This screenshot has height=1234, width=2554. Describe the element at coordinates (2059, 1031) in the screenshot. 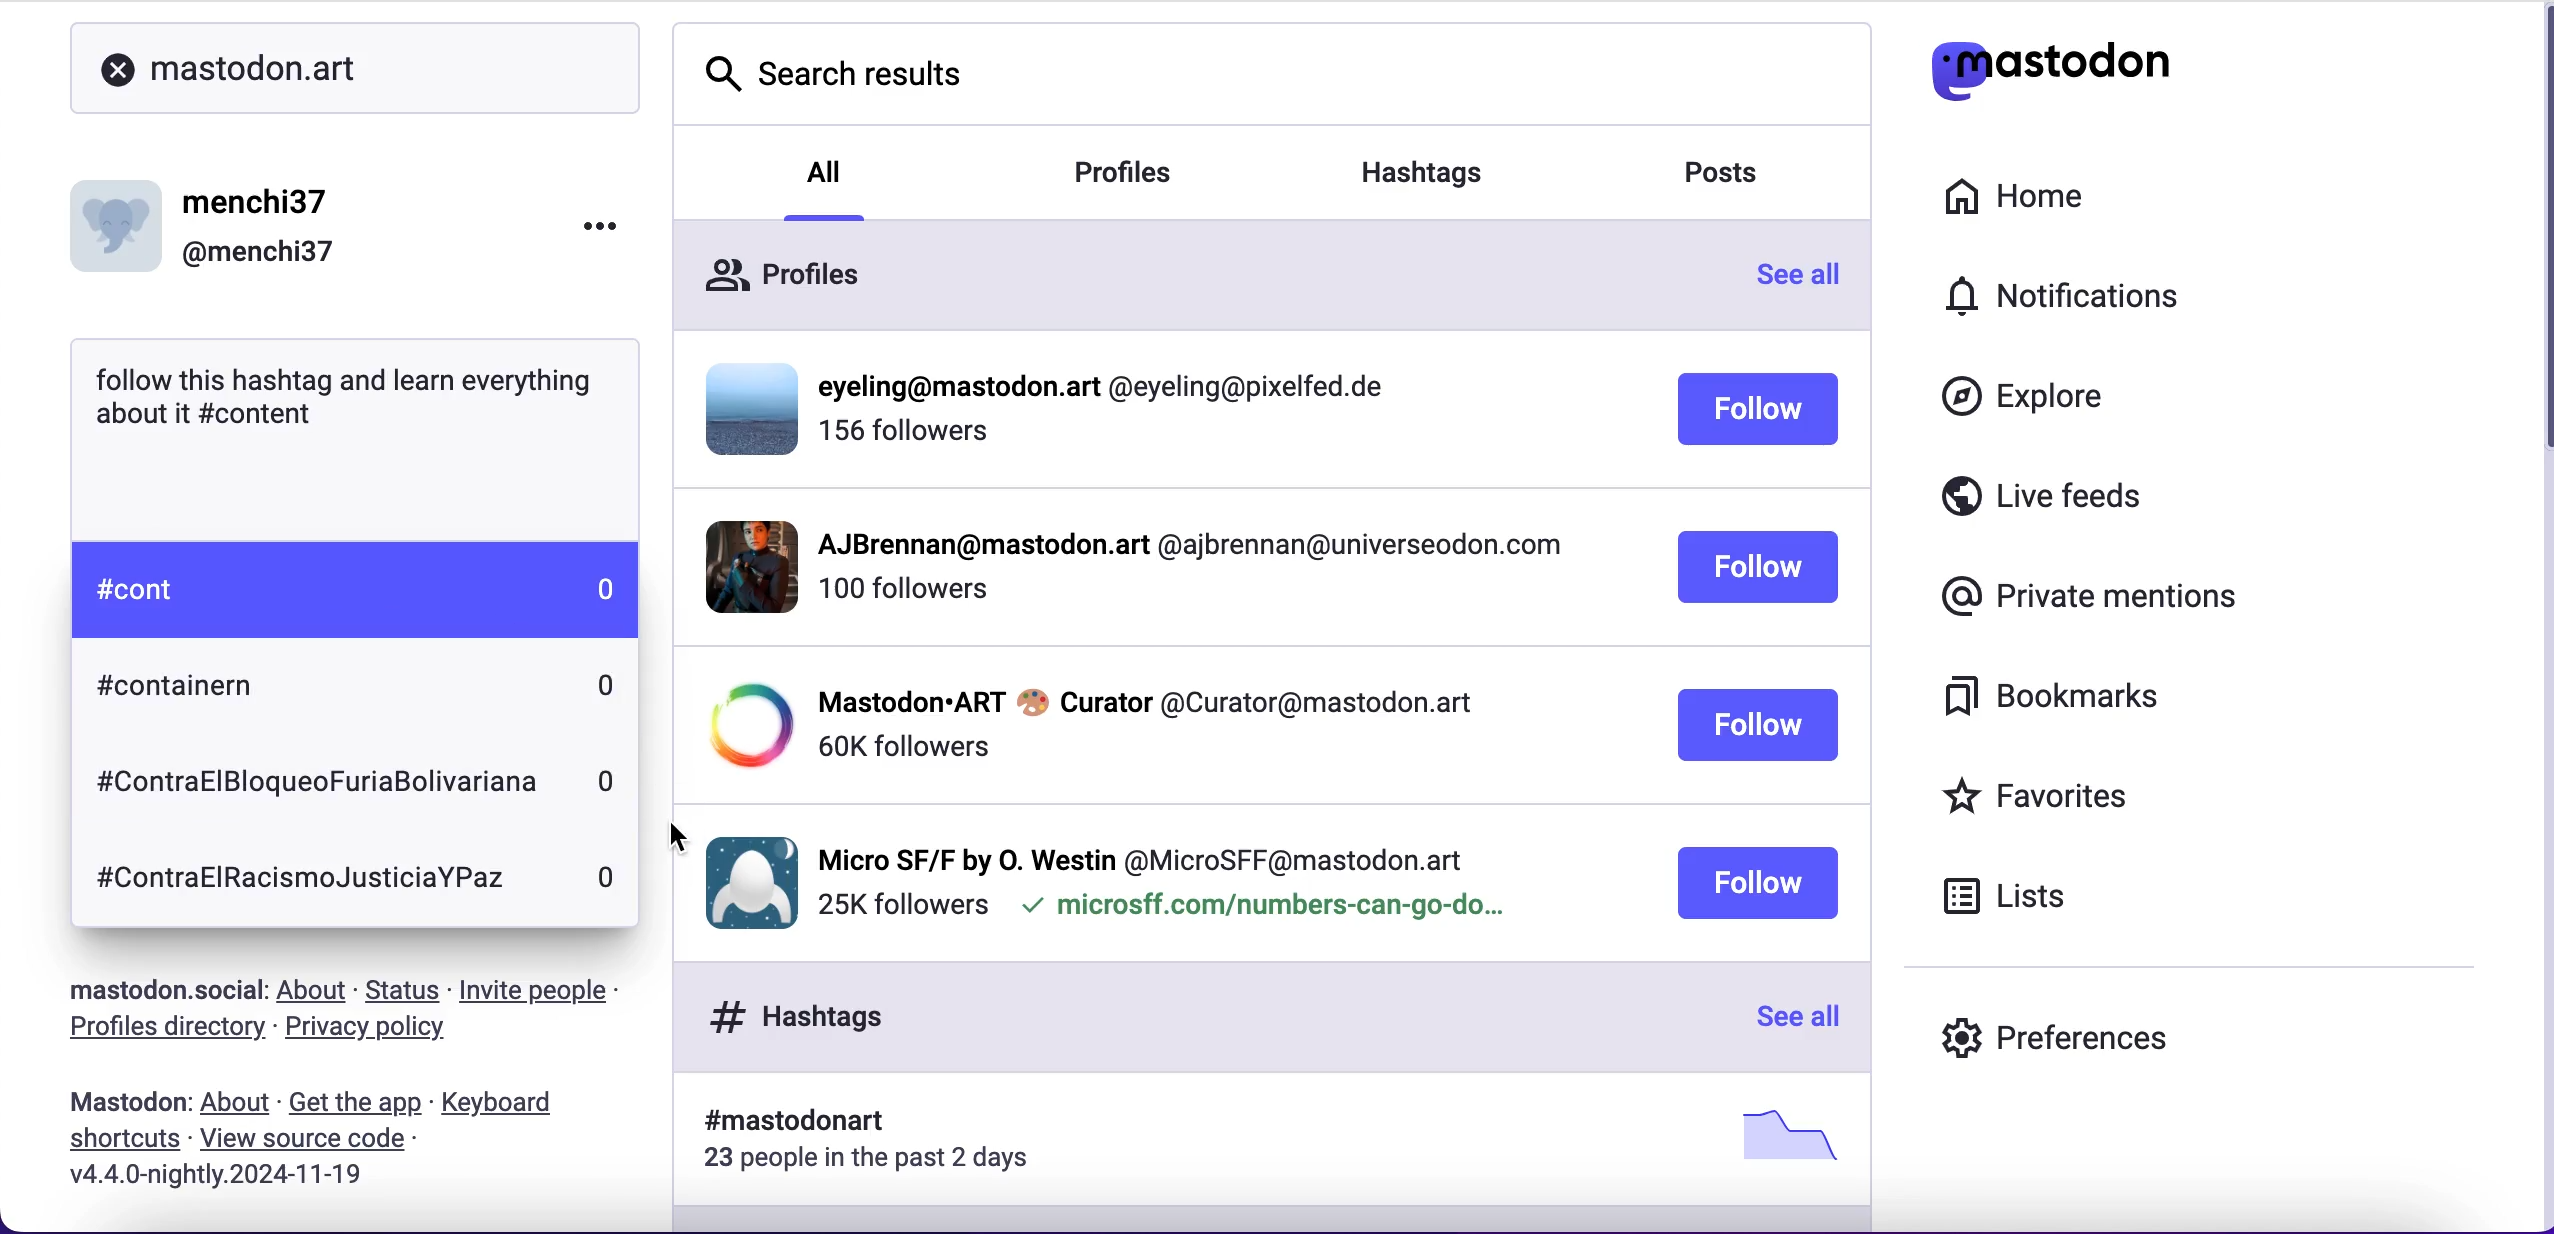

I see `preferences` at that location.